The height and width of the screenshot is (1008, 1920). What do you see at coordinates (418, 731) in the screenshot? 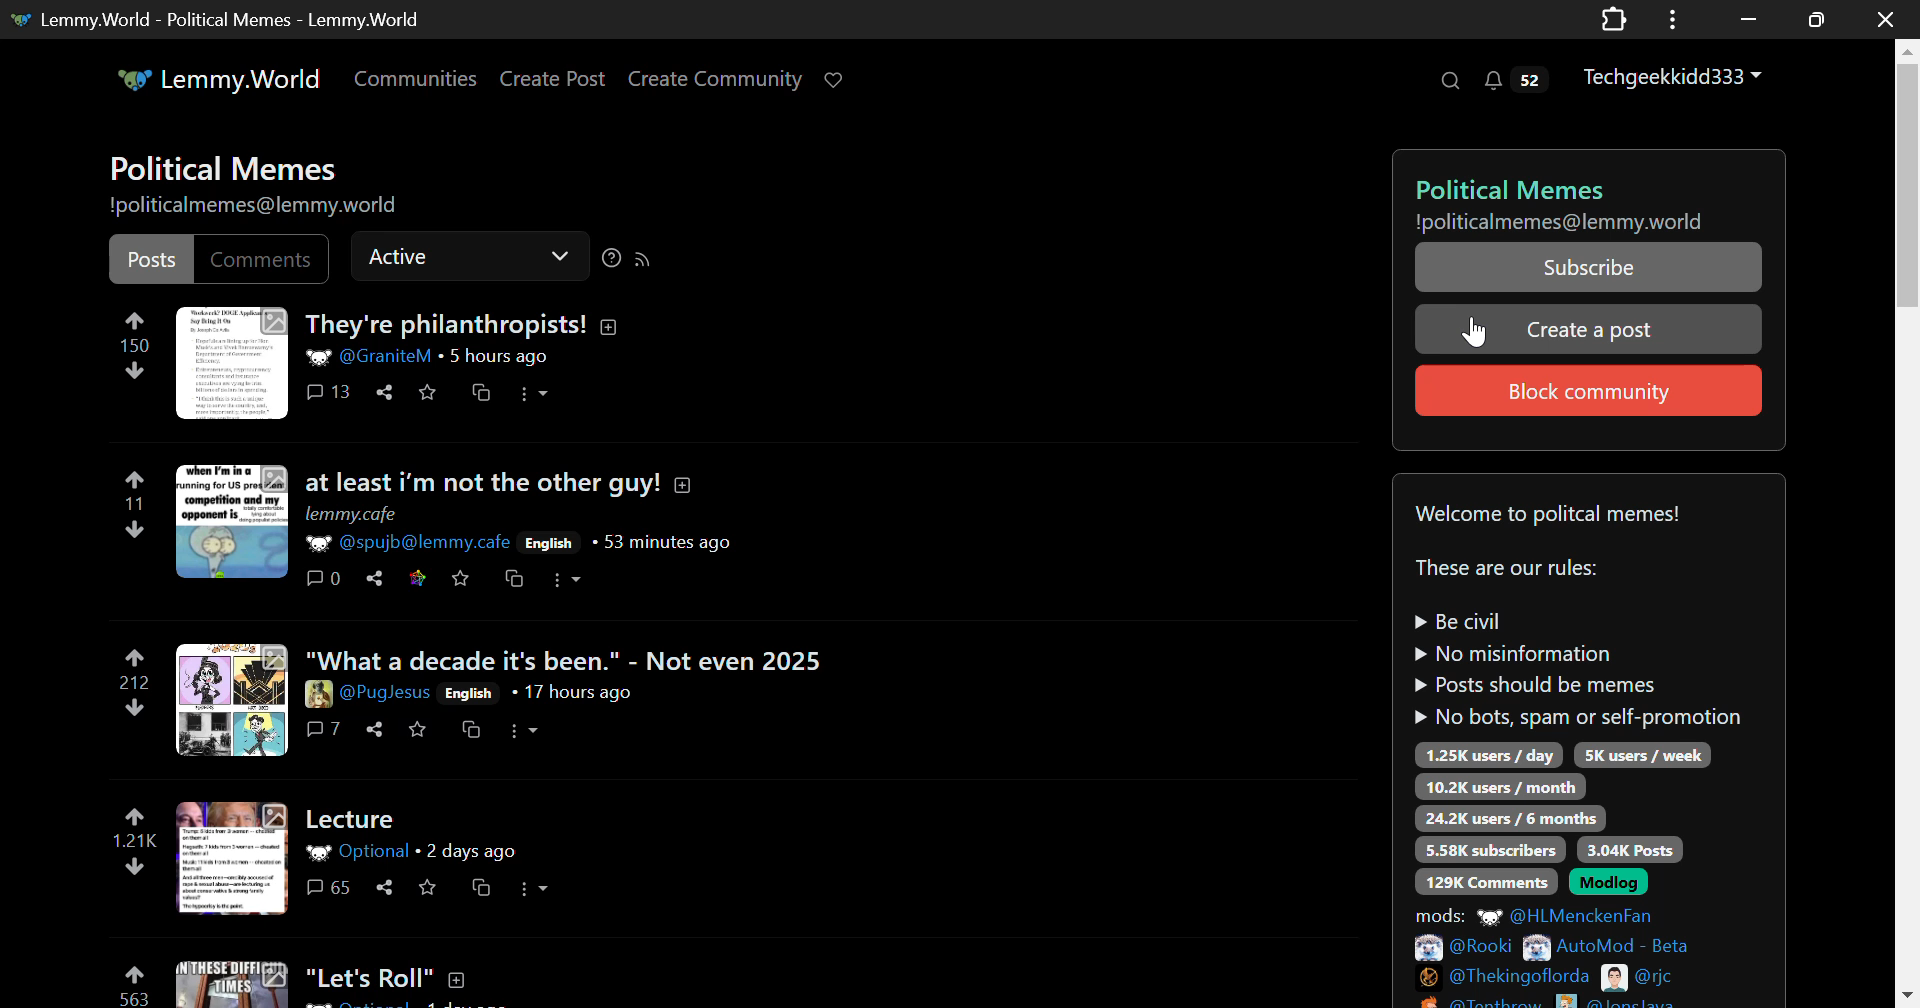
I see `Save` at bounding box center [418, 731].